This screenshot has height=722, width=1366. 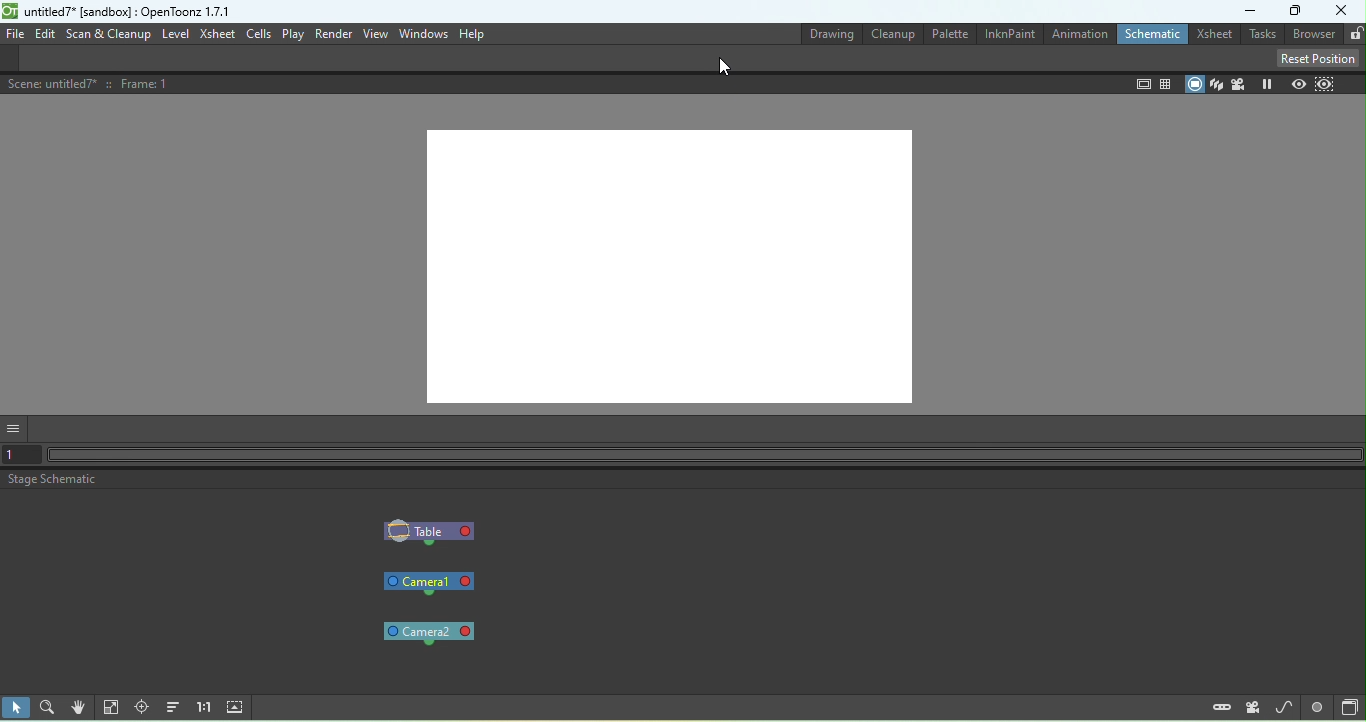 What do you see at coordinates (376, 35) in the screenshot?
I see `View` at bounding box center [376, 35].